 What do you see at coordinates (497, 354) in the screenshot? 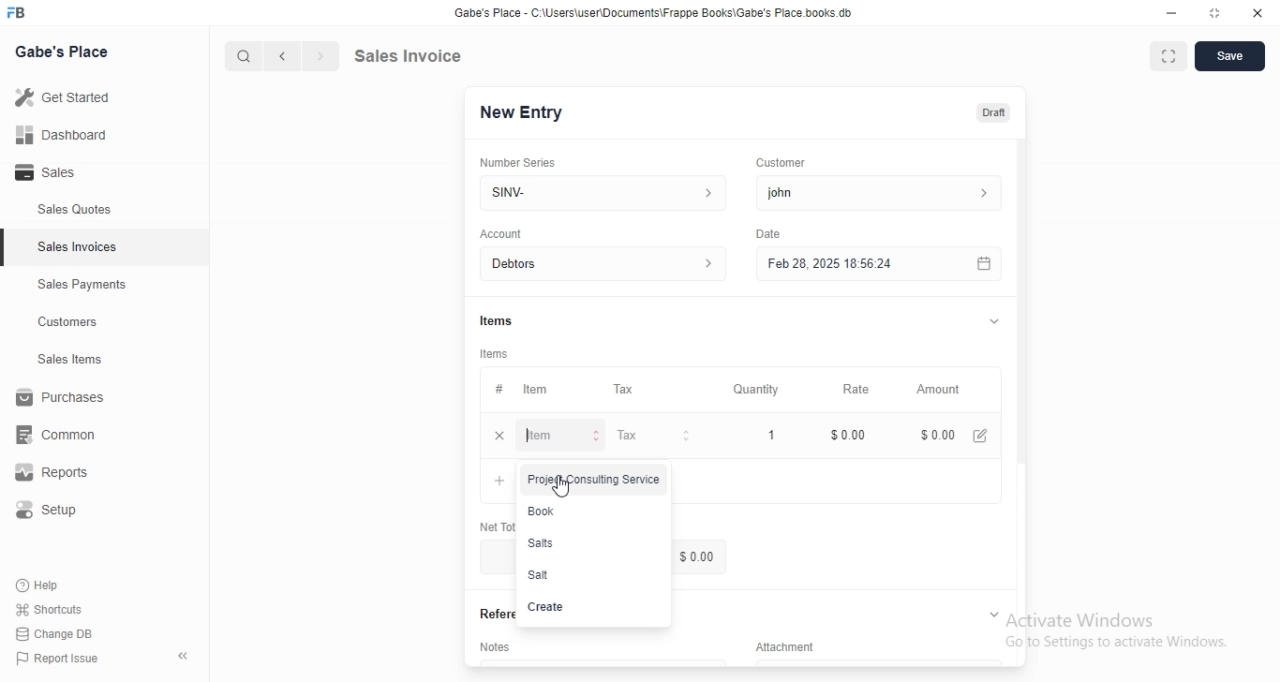
I see `tems` at bounding box center [497, 354].